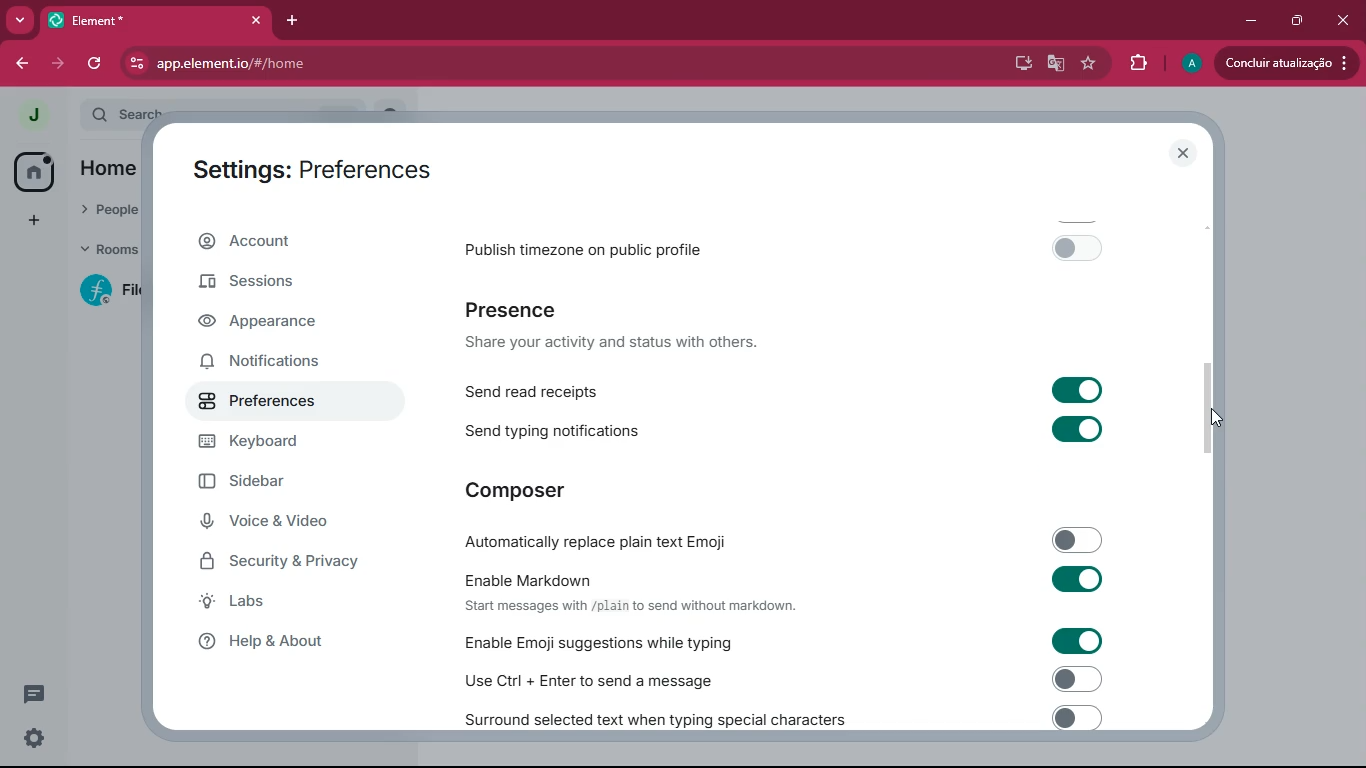 The height and width of the screenshot is (768, 1366). I want to click on labs, so click(284, 603).